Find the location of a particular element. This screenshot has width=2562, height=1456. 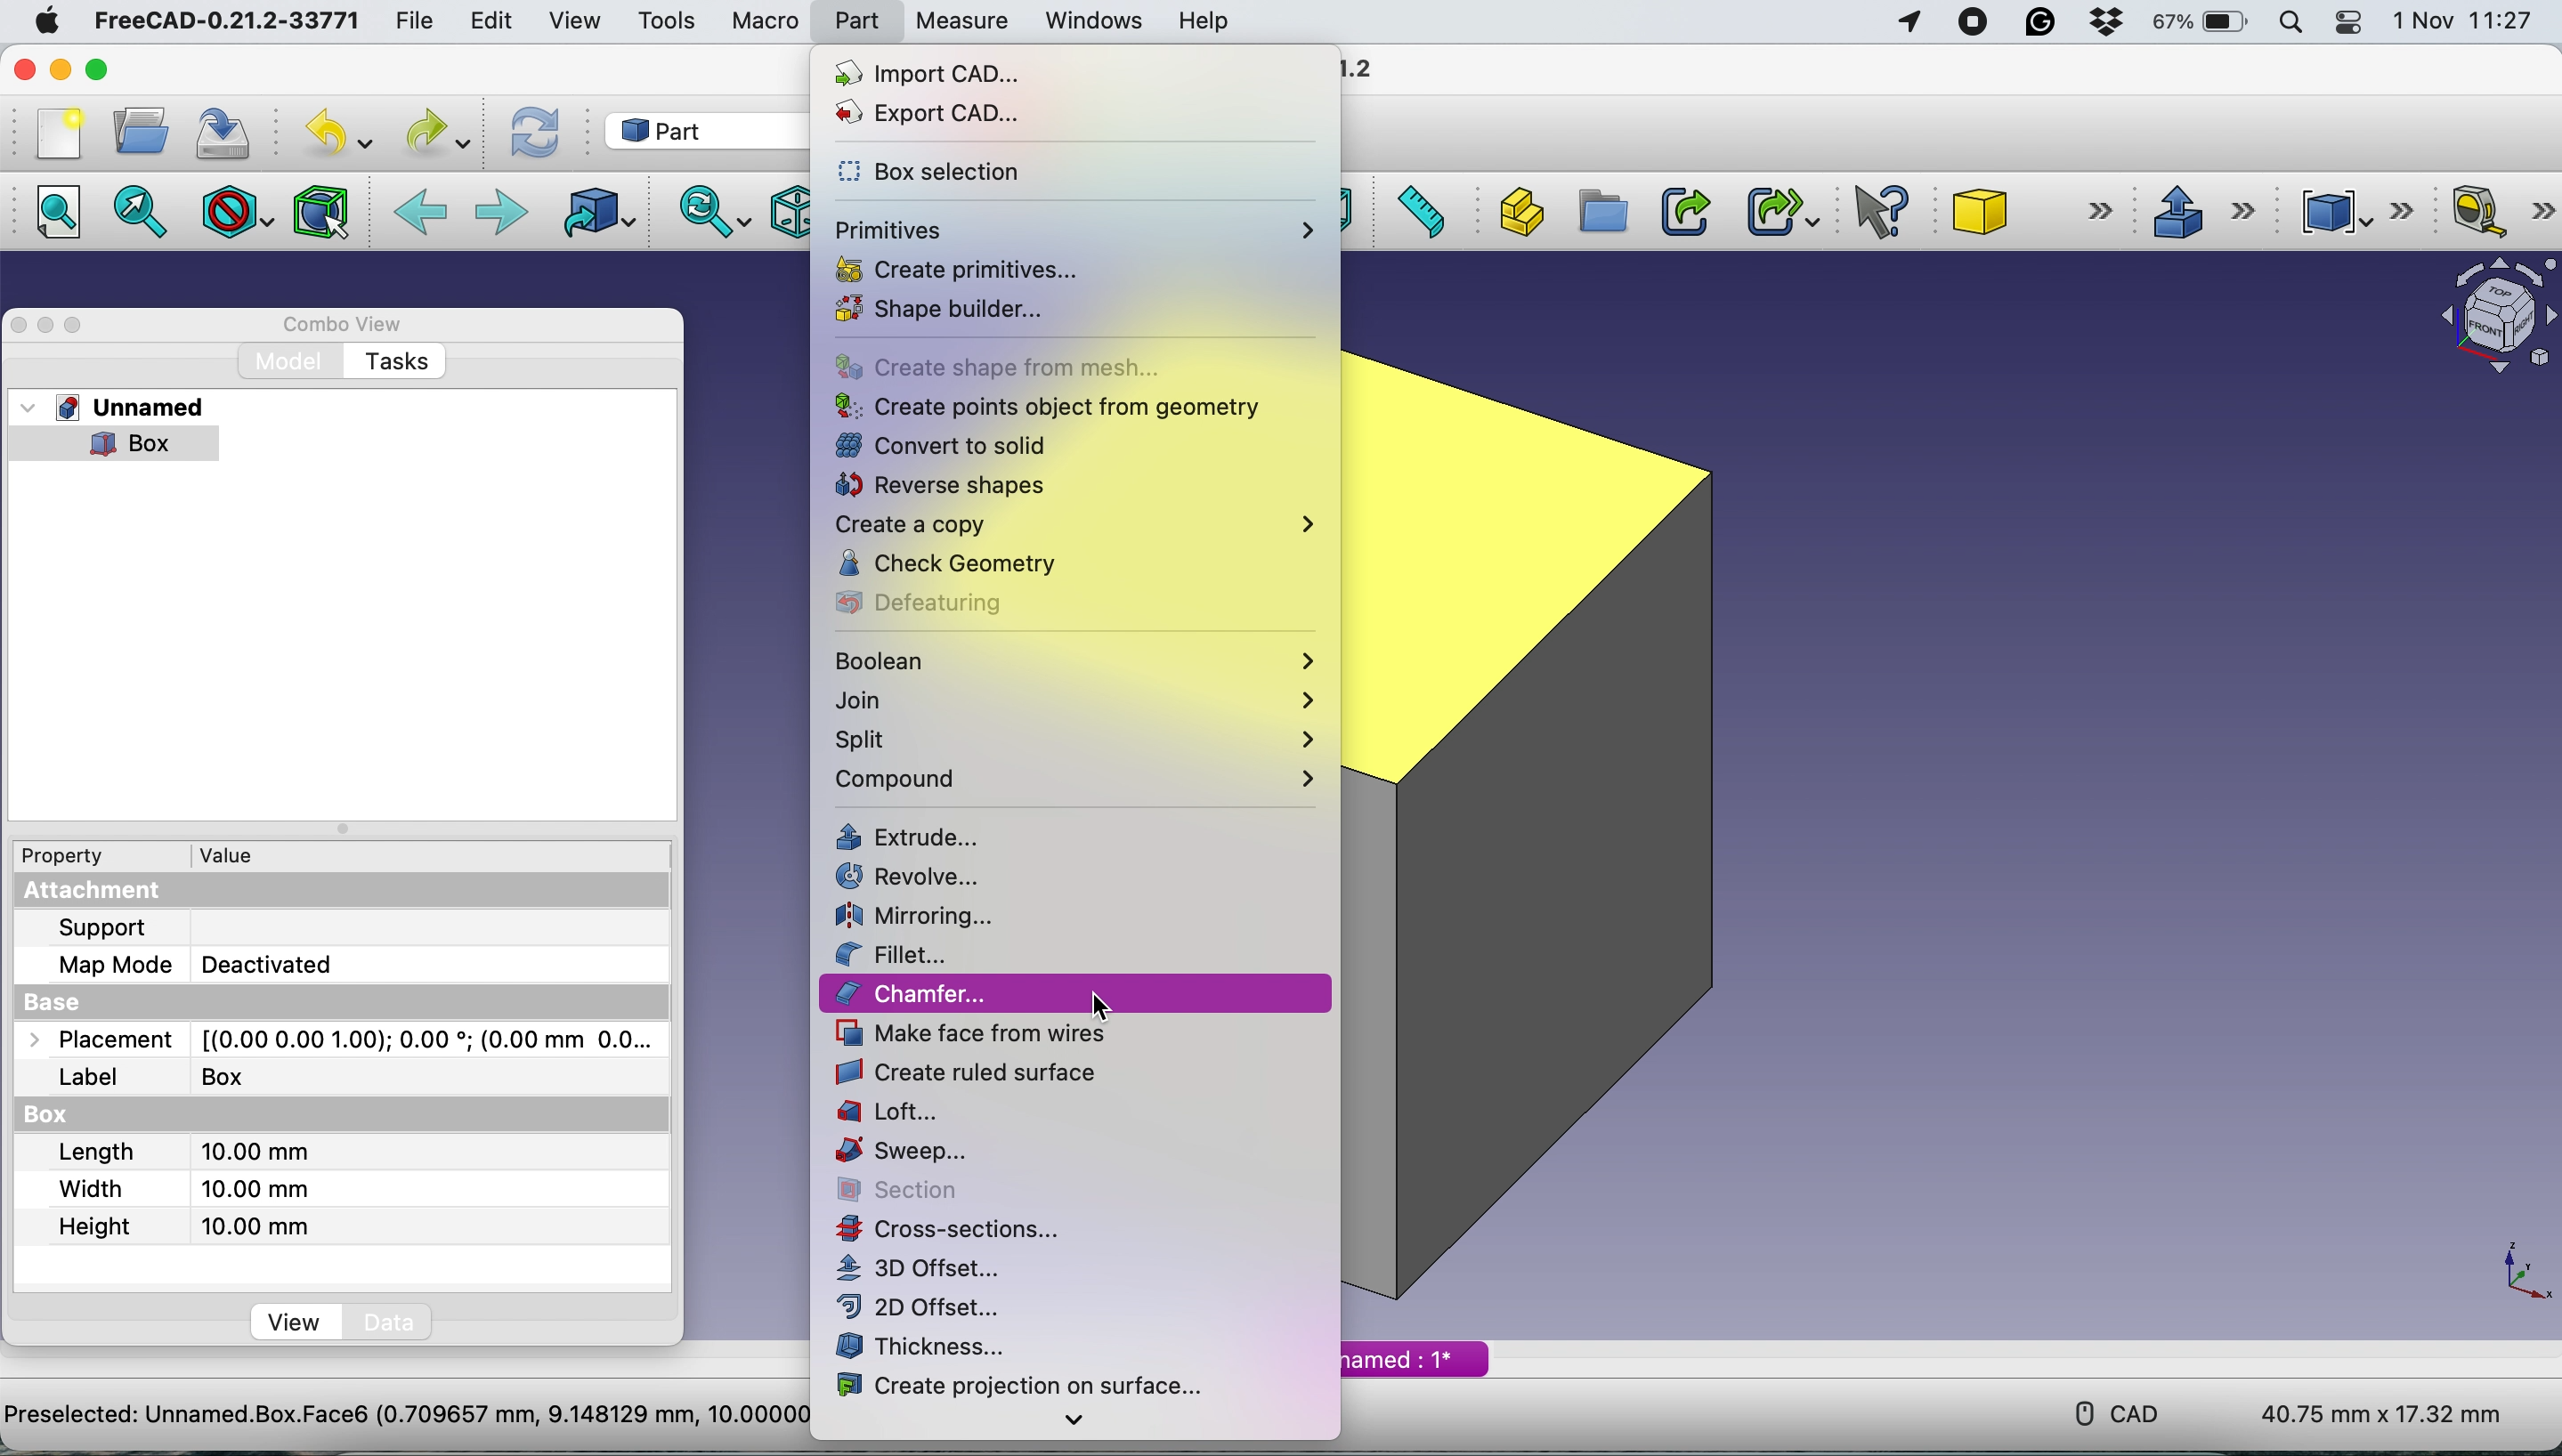

label is located at coordinates (145, 1074).